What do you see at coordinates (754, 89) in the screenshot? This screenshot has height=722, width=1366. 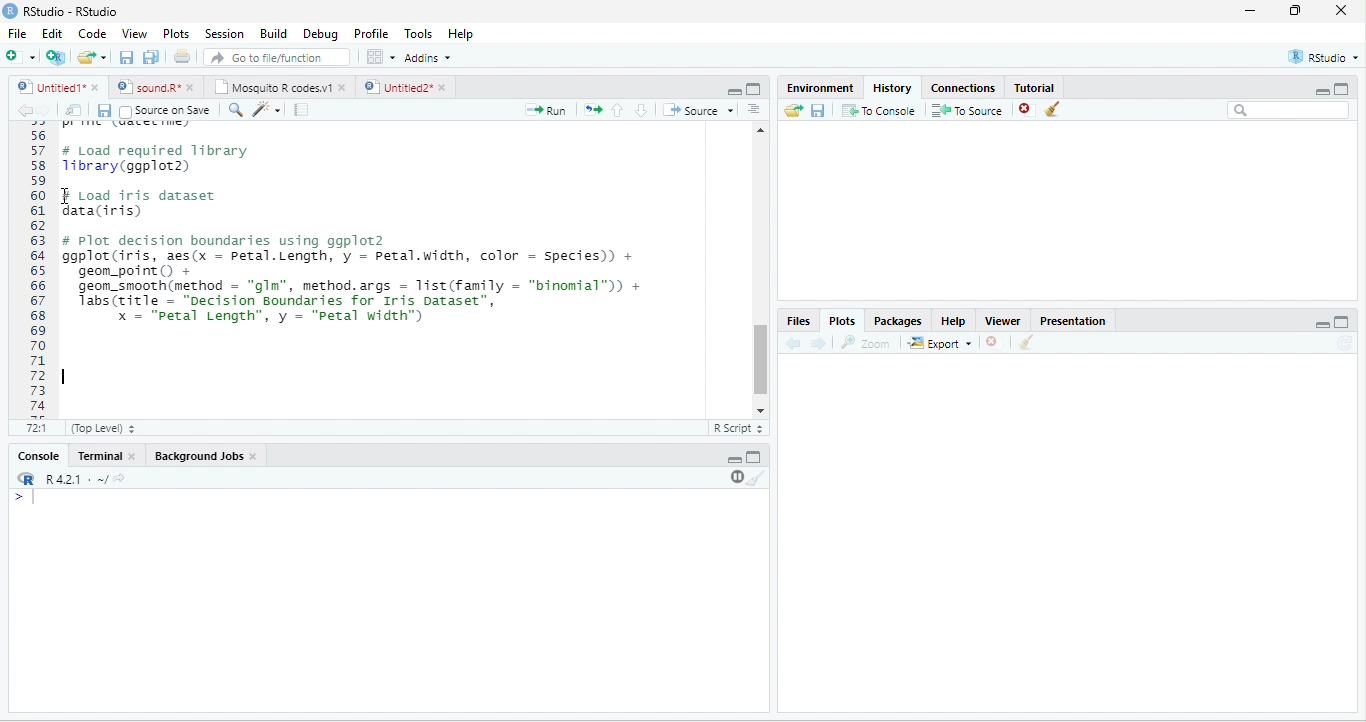 I see `maximize` at bounding box center [754, 89].